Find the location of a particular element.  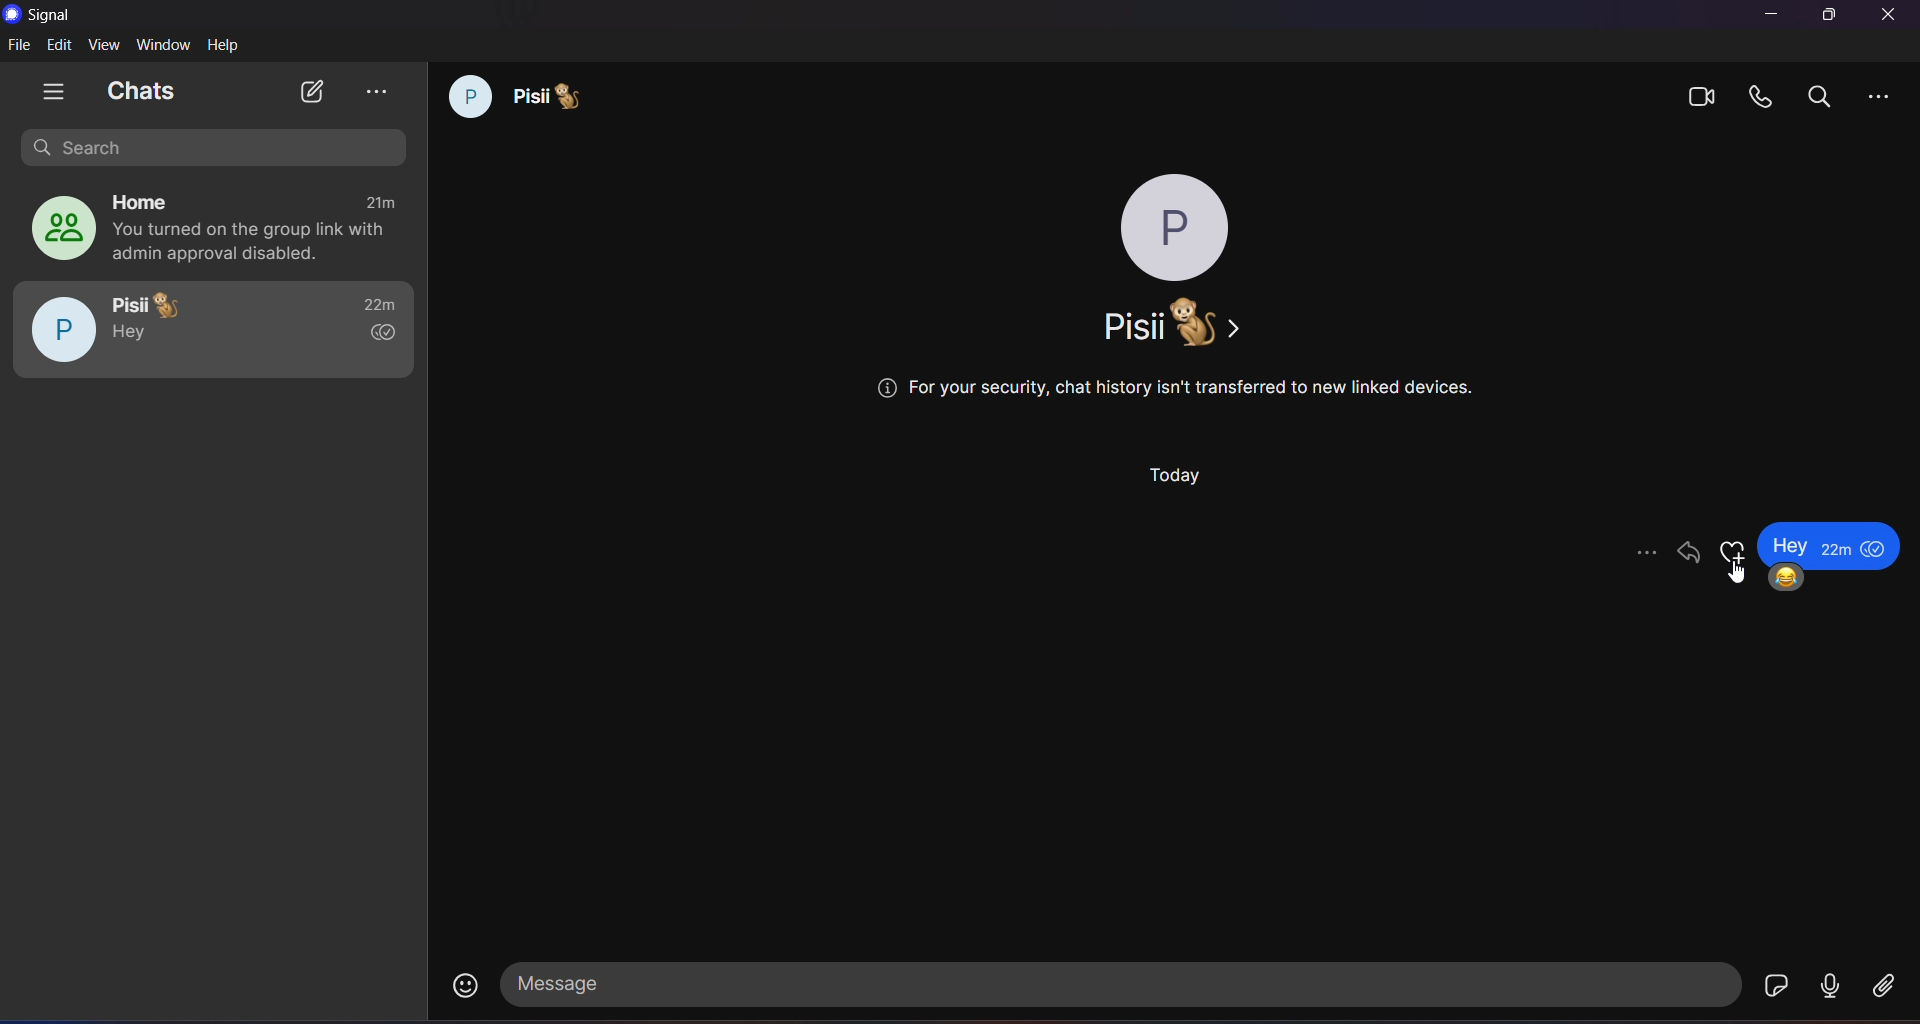

close is located at coordinates (1893, 13).